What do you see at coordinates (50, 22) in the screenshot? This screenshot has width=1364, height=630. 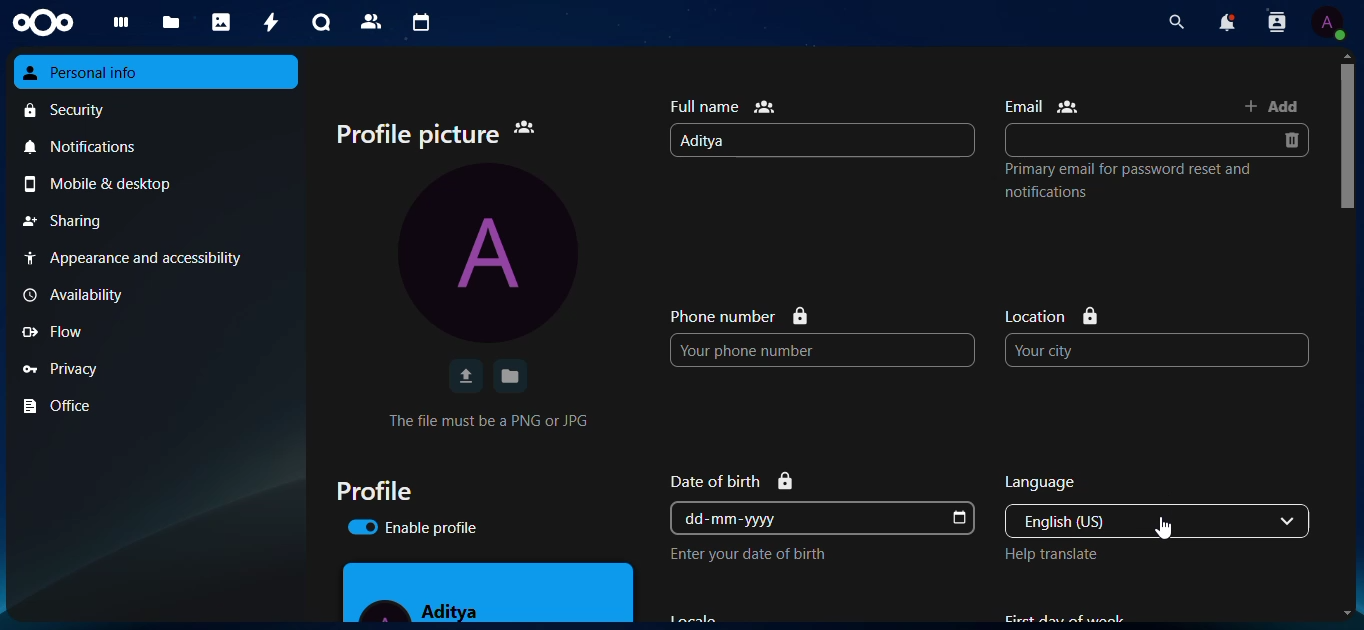 I see `next cloud` at bounding box center [50, 22].